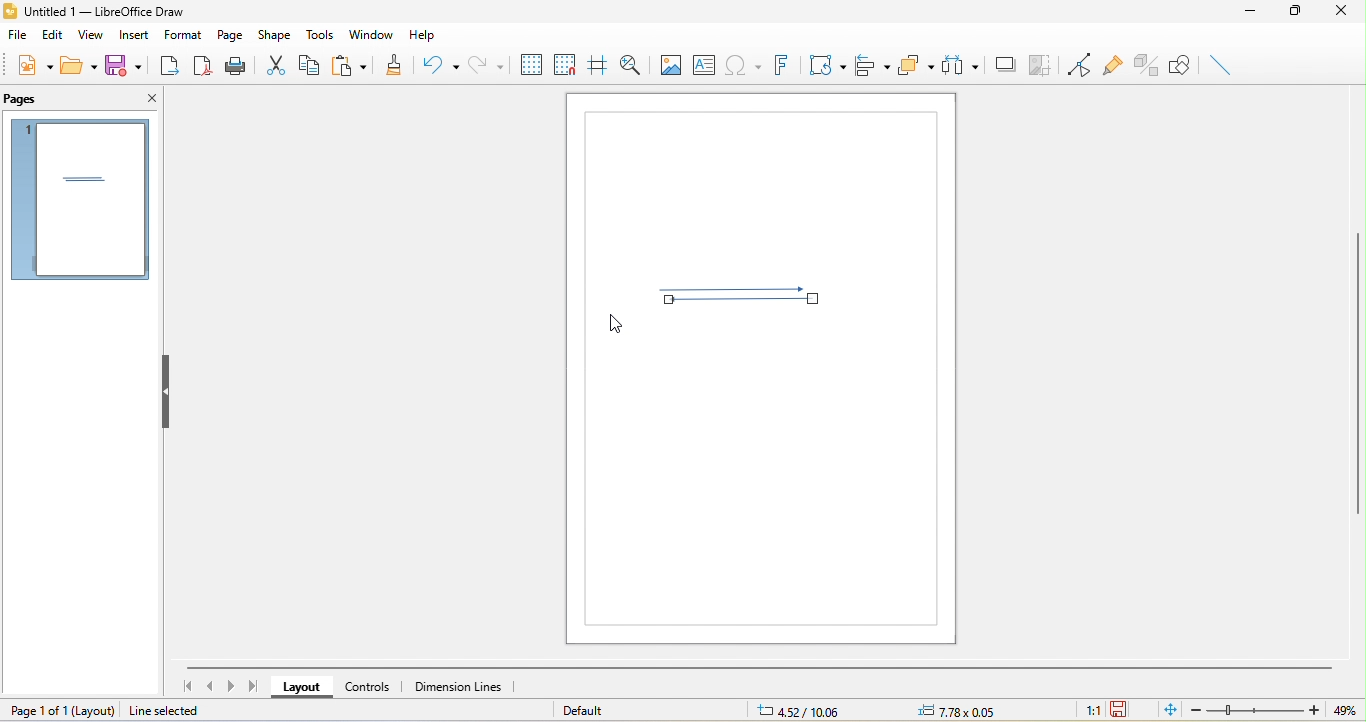 The width and height of the screenshot is (1366, 722). What do you see at coordinates (590, 710) in the screenshot?
I see `default` at bounding box center [590, 710].